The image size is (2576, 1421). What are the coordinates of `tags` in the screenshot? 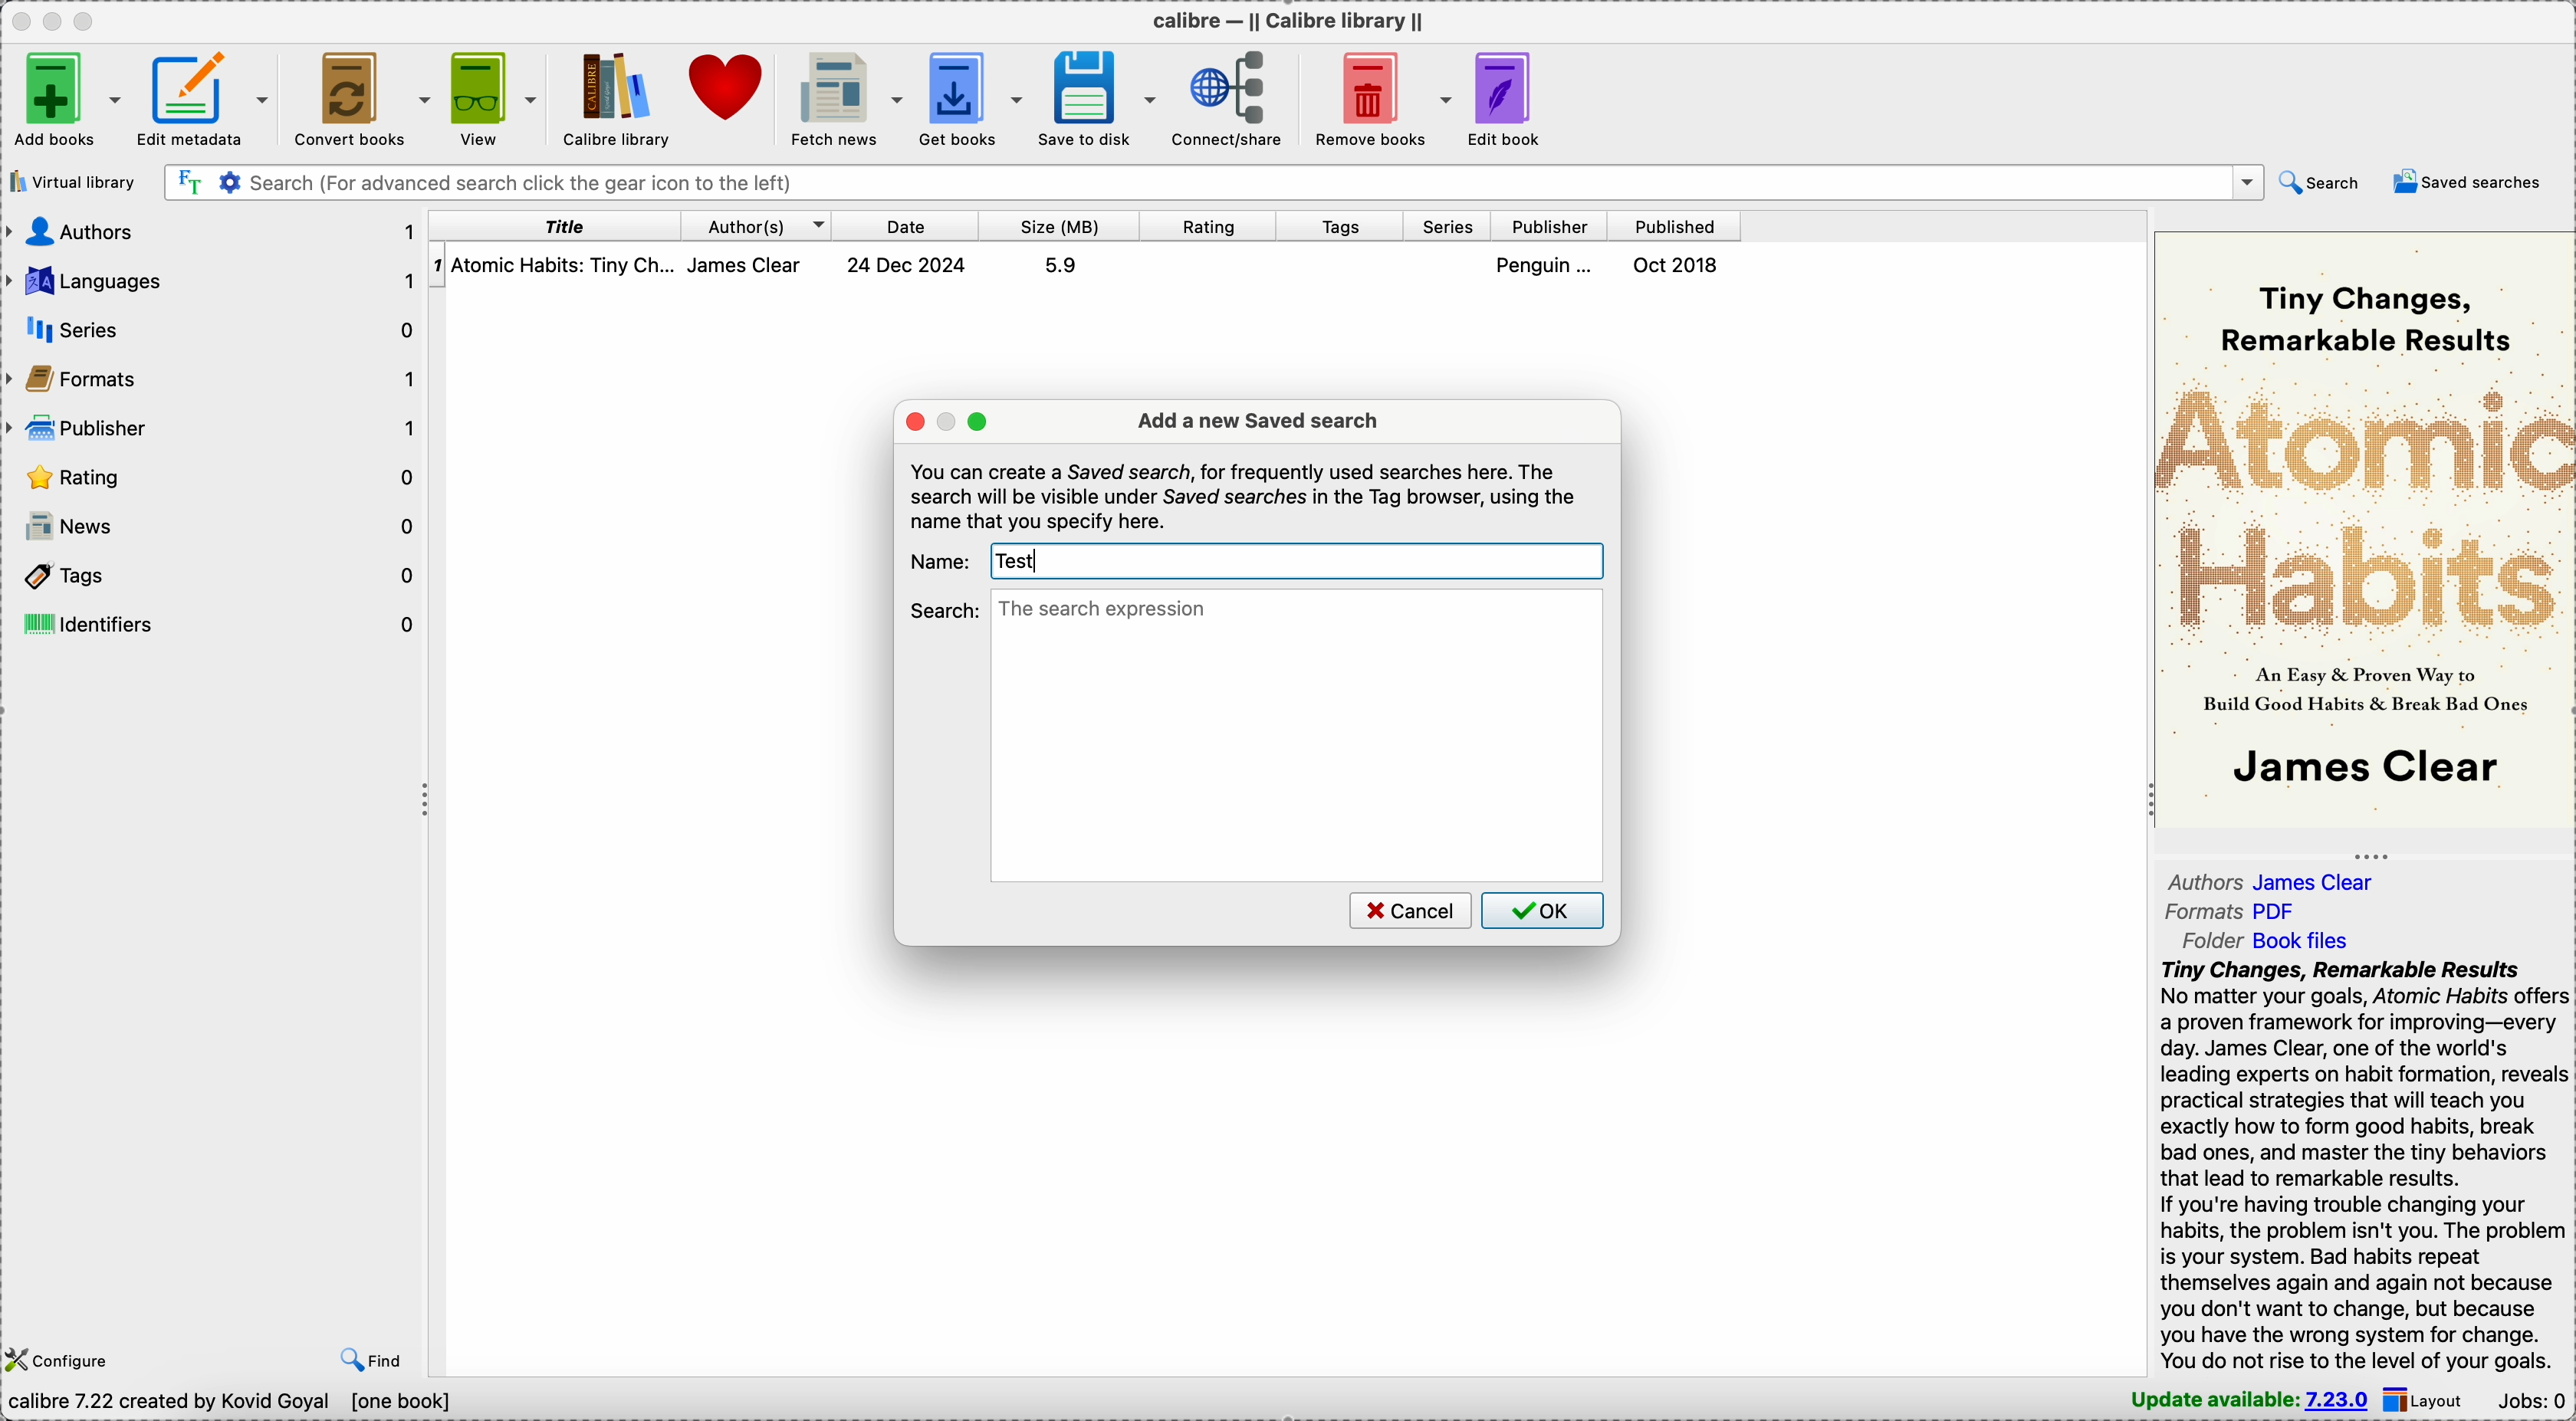 It's located at (1343, 227).